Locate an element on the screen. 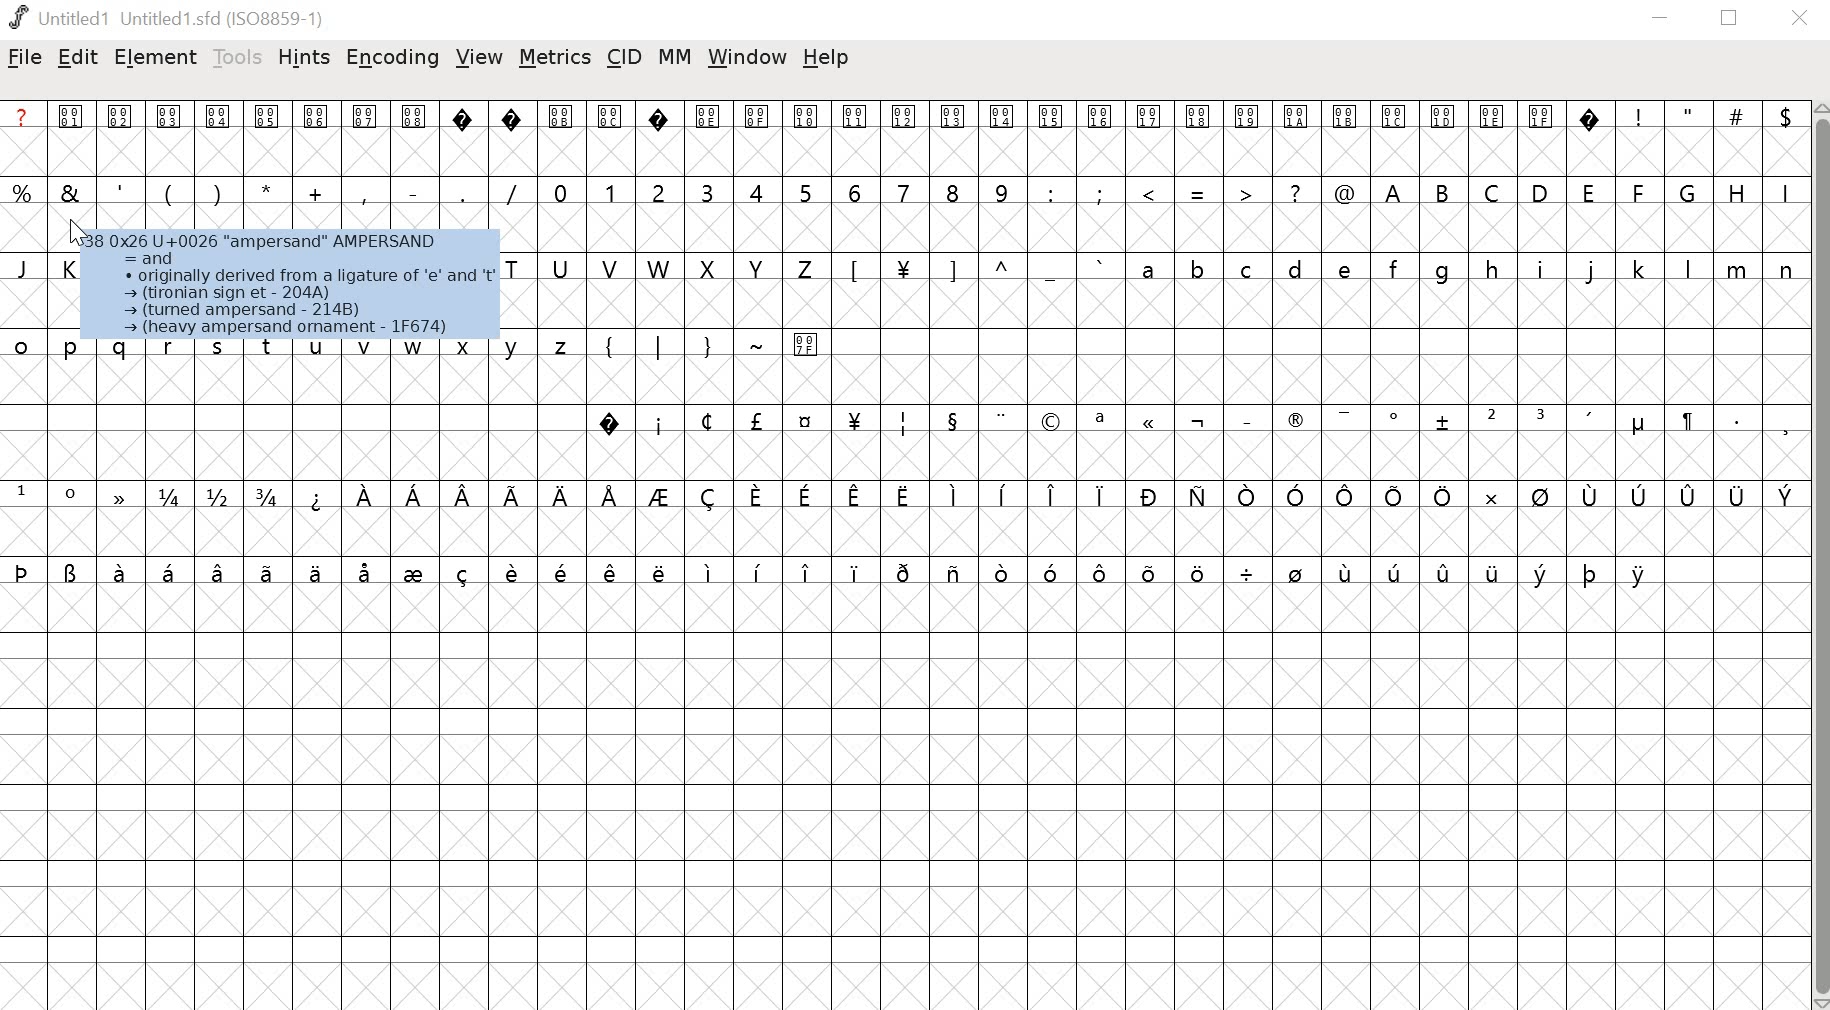 The image size is (1830, 1010). symbol is located at coordinates (368, 571).